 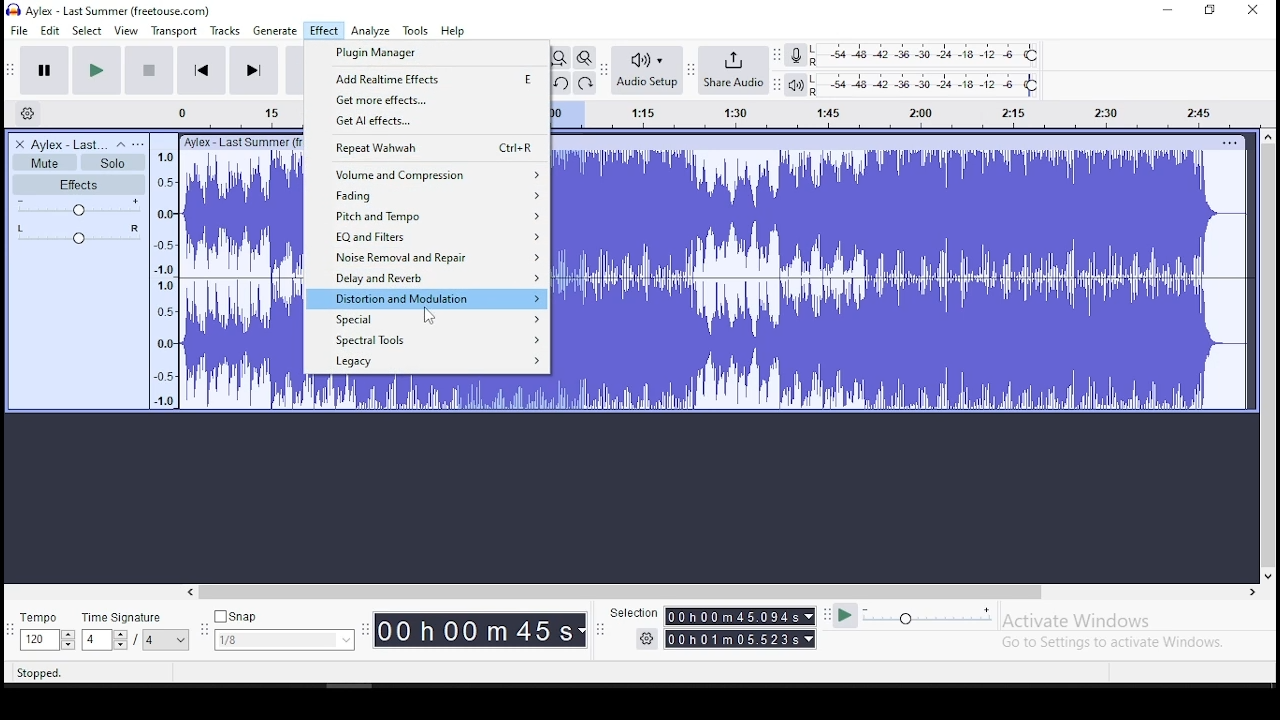 I want to click on add real time effects, so click(x=428, y=77).